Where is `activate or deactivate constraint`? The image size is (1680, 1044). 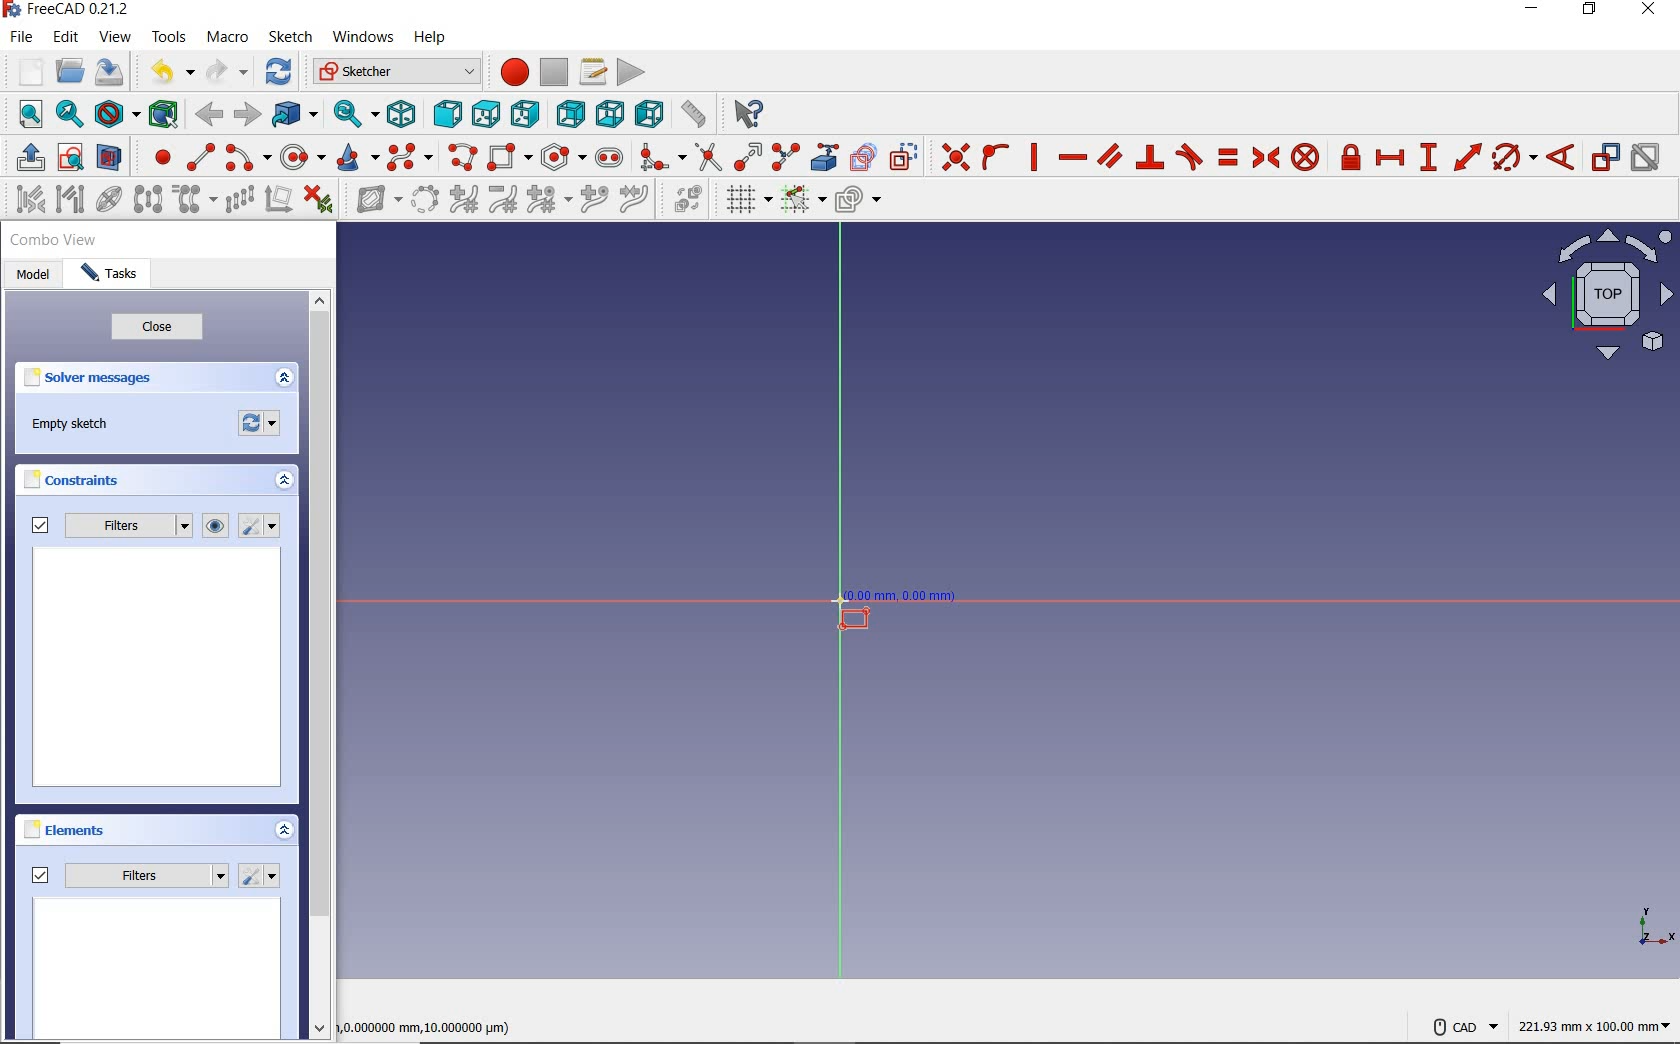 activate or deactivate constraint is located at coordinates (1646, 157).